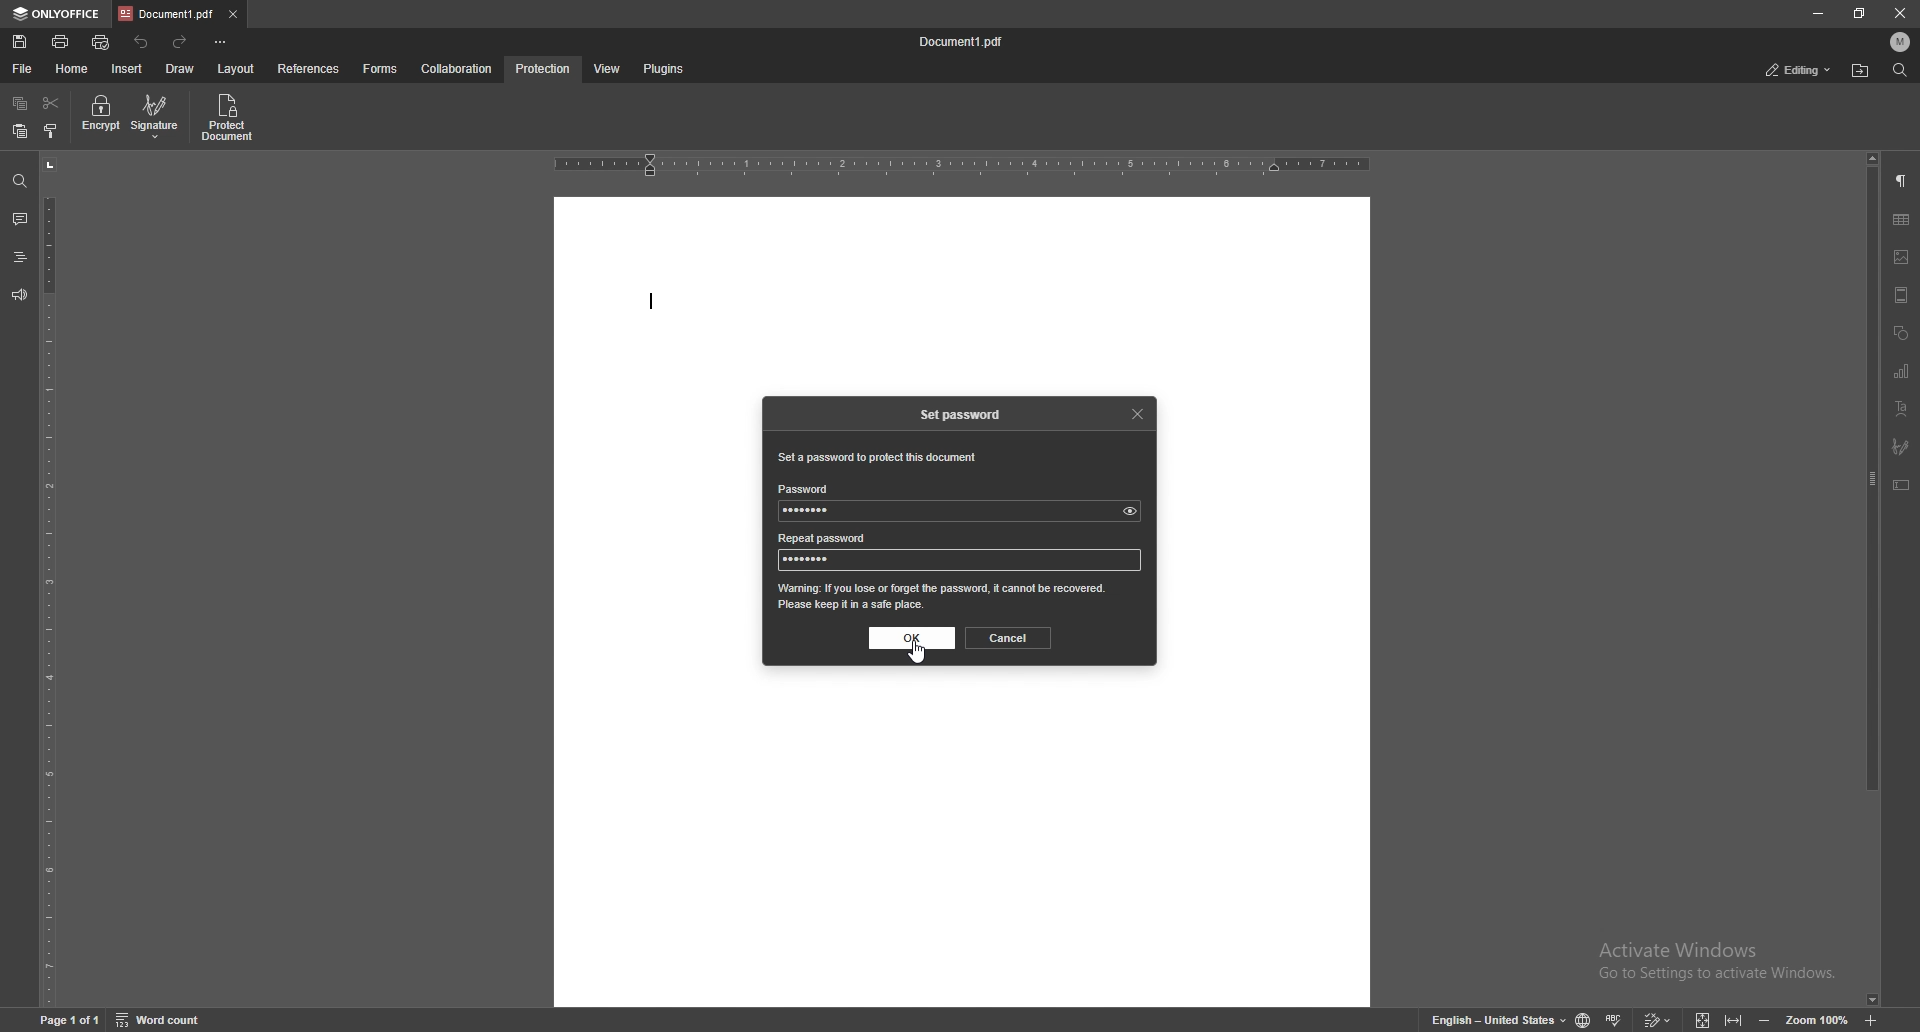 Image resolution: width=1920 pixels, height=1032 pixels. I want to click on customize toolbar, so click(219, 43).